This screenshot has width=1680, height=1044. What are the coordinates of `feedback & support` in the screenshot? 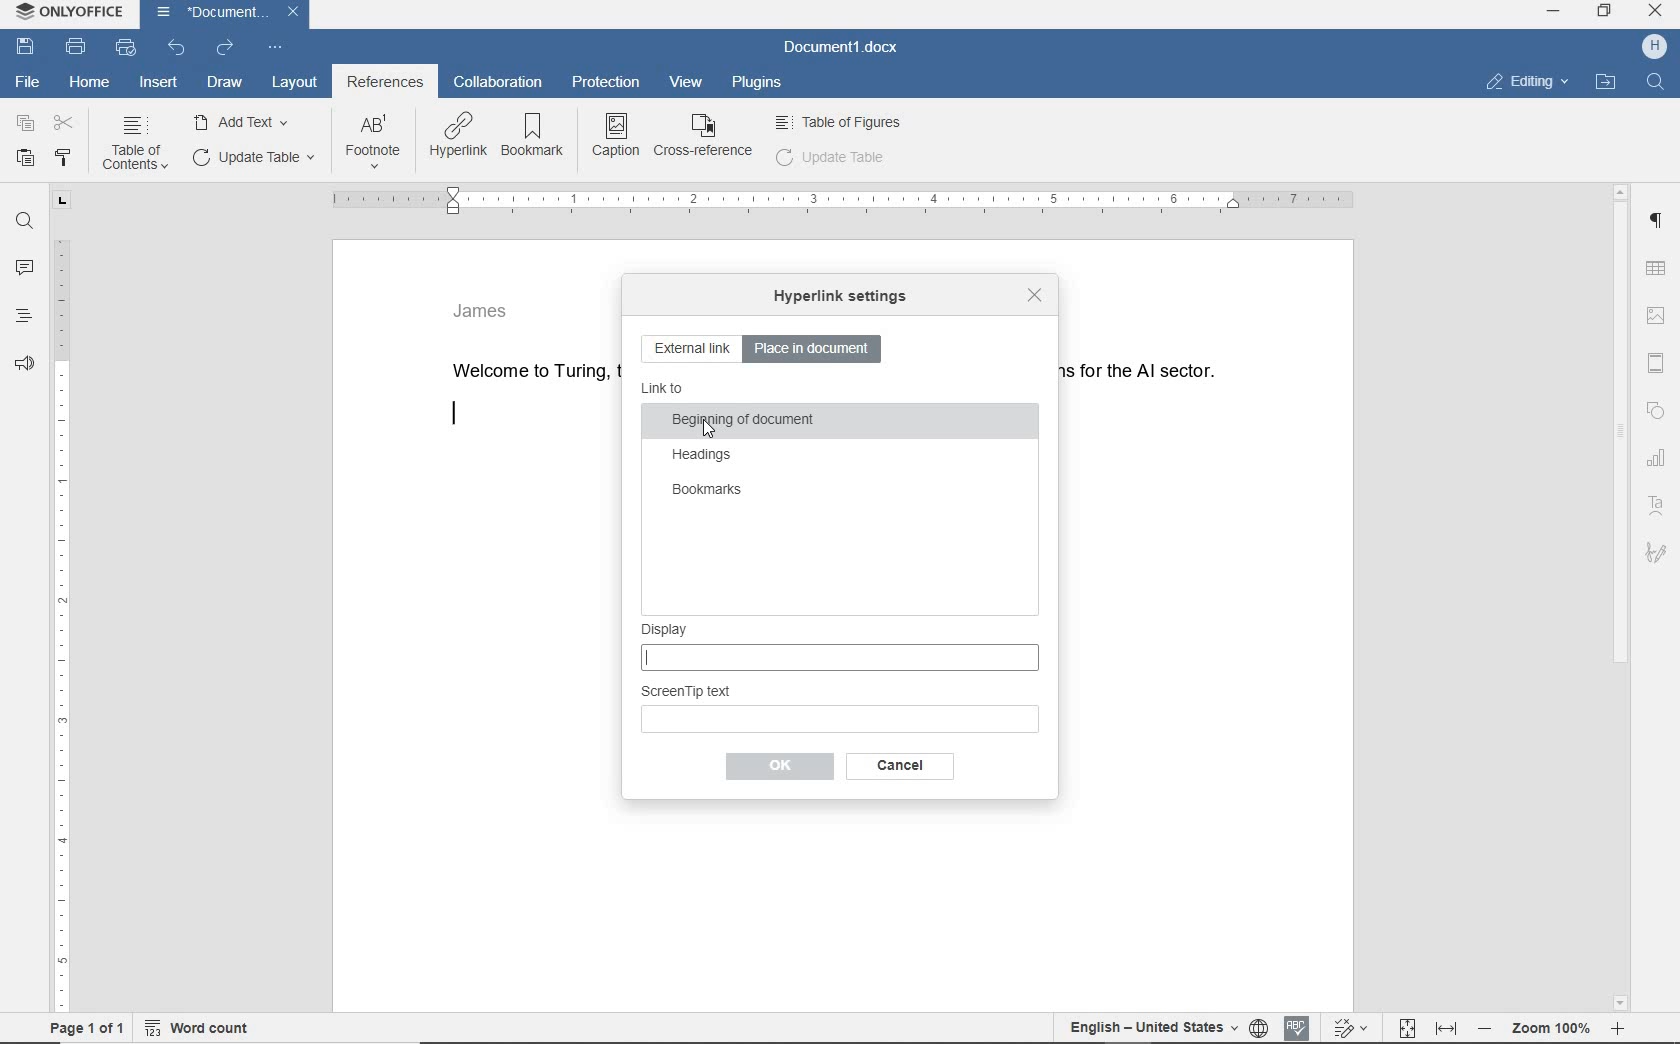 It's located at (22, 368).